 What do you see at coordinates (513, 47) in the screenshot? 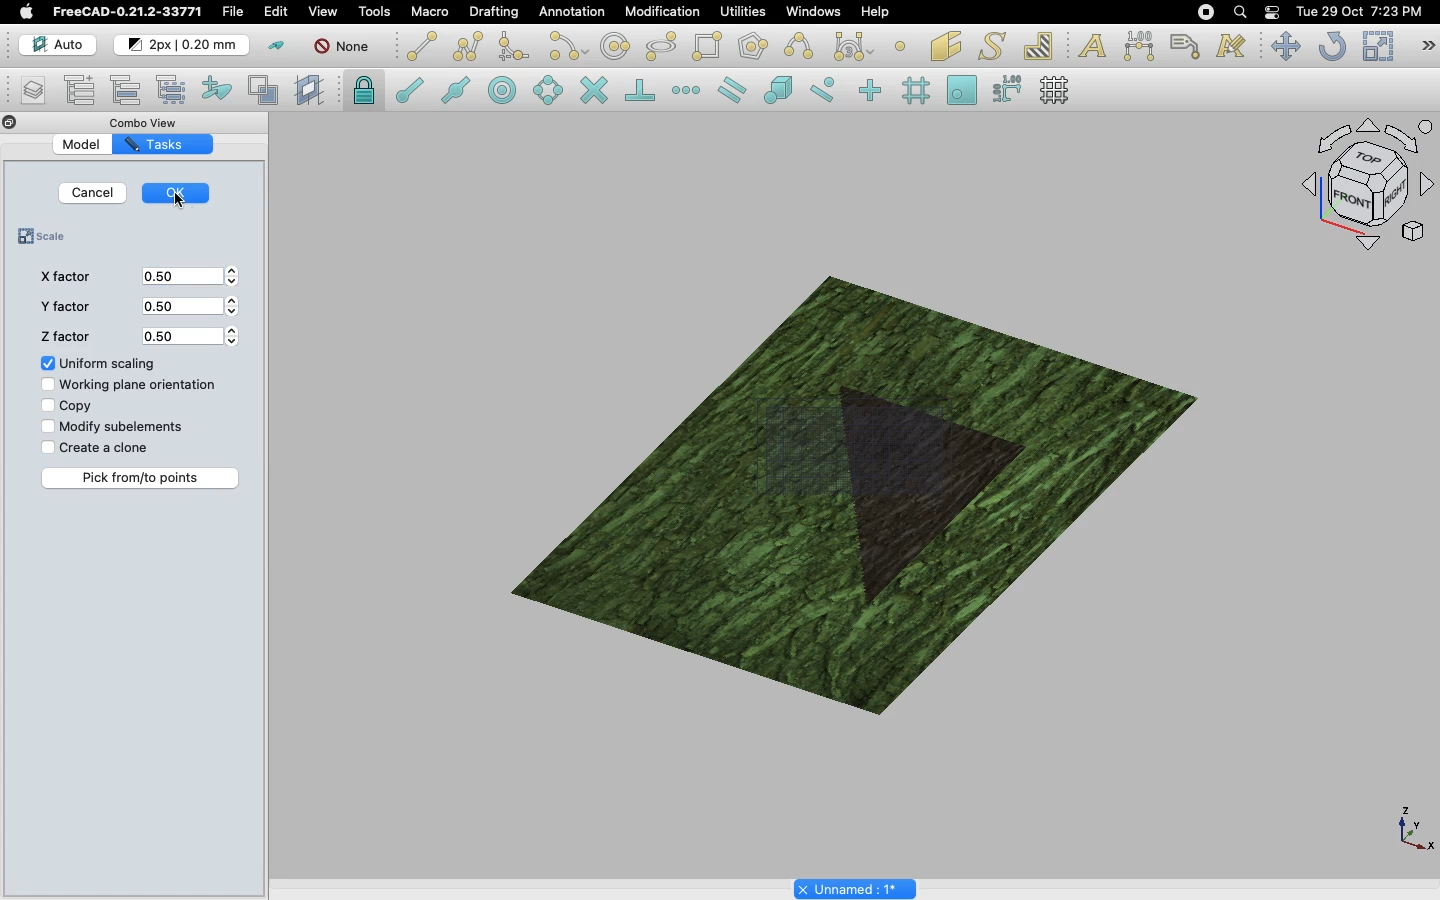
I see `Fillet` at bounding box center [513, 47].